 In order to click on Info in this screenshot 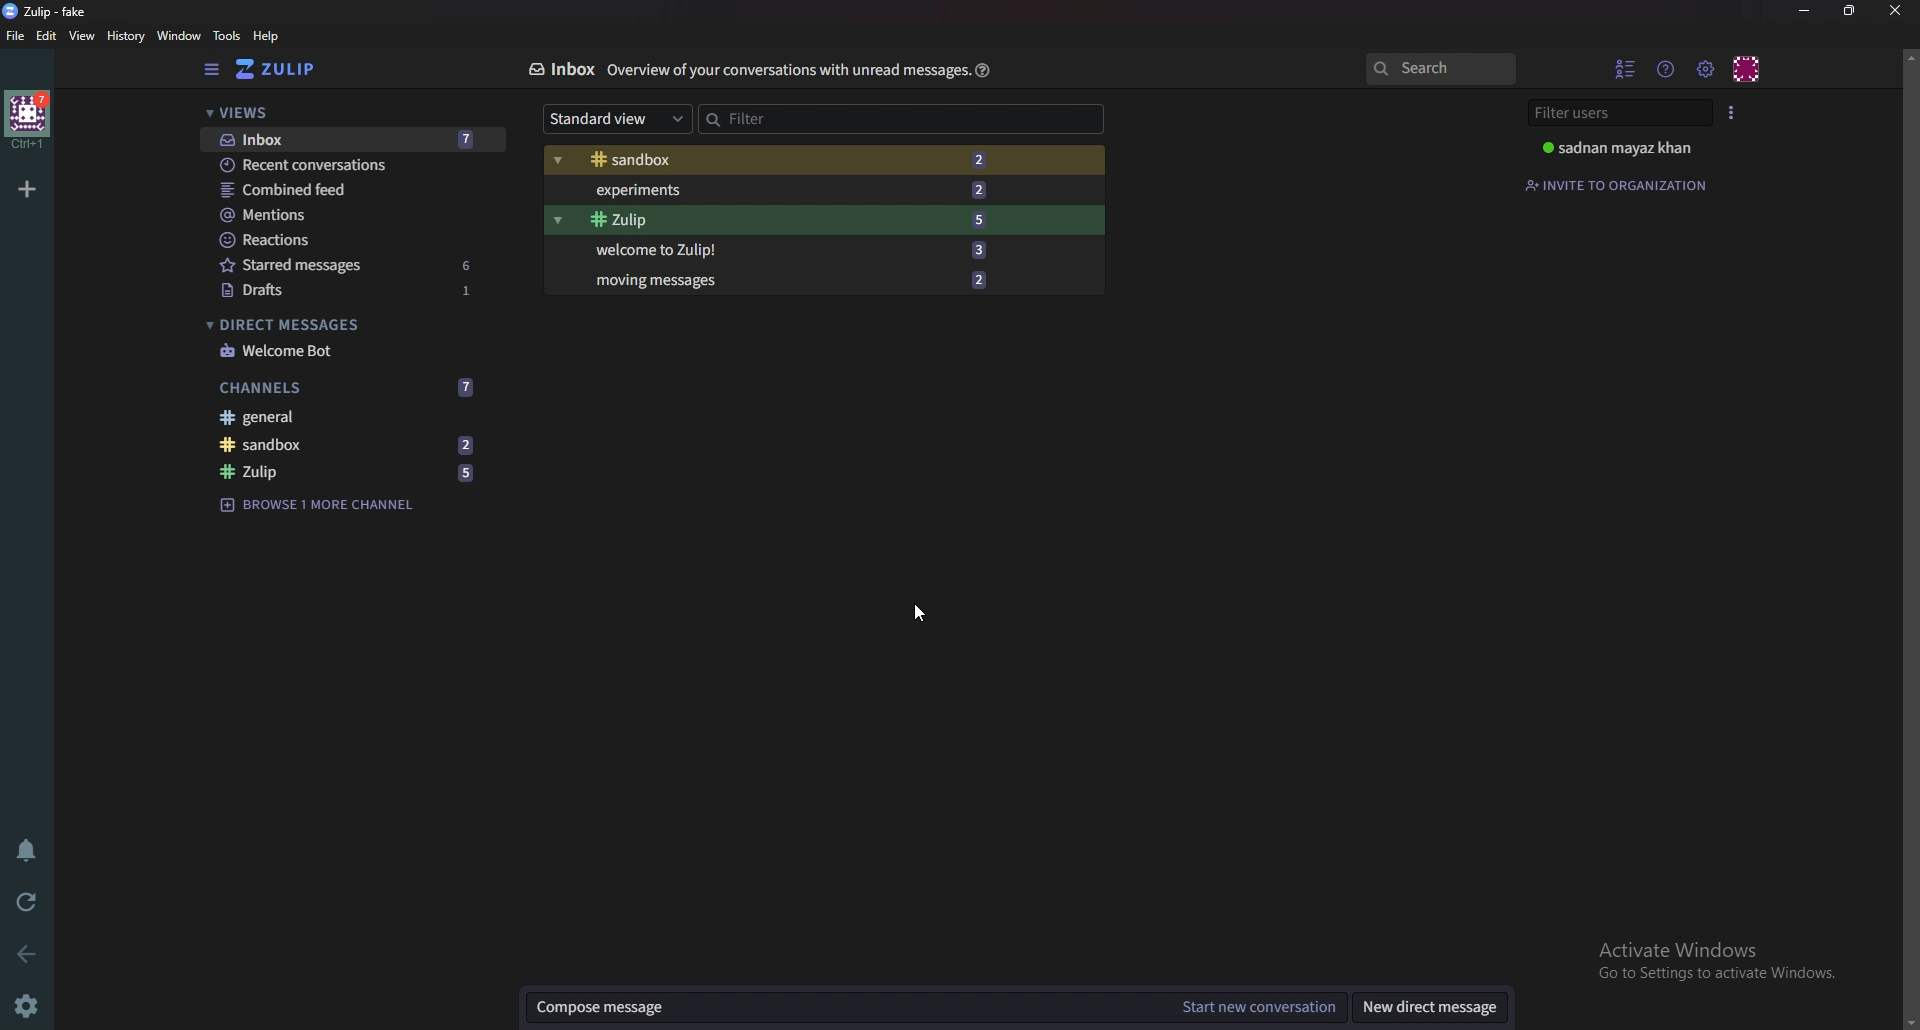, I will do `click(786, 71)`.